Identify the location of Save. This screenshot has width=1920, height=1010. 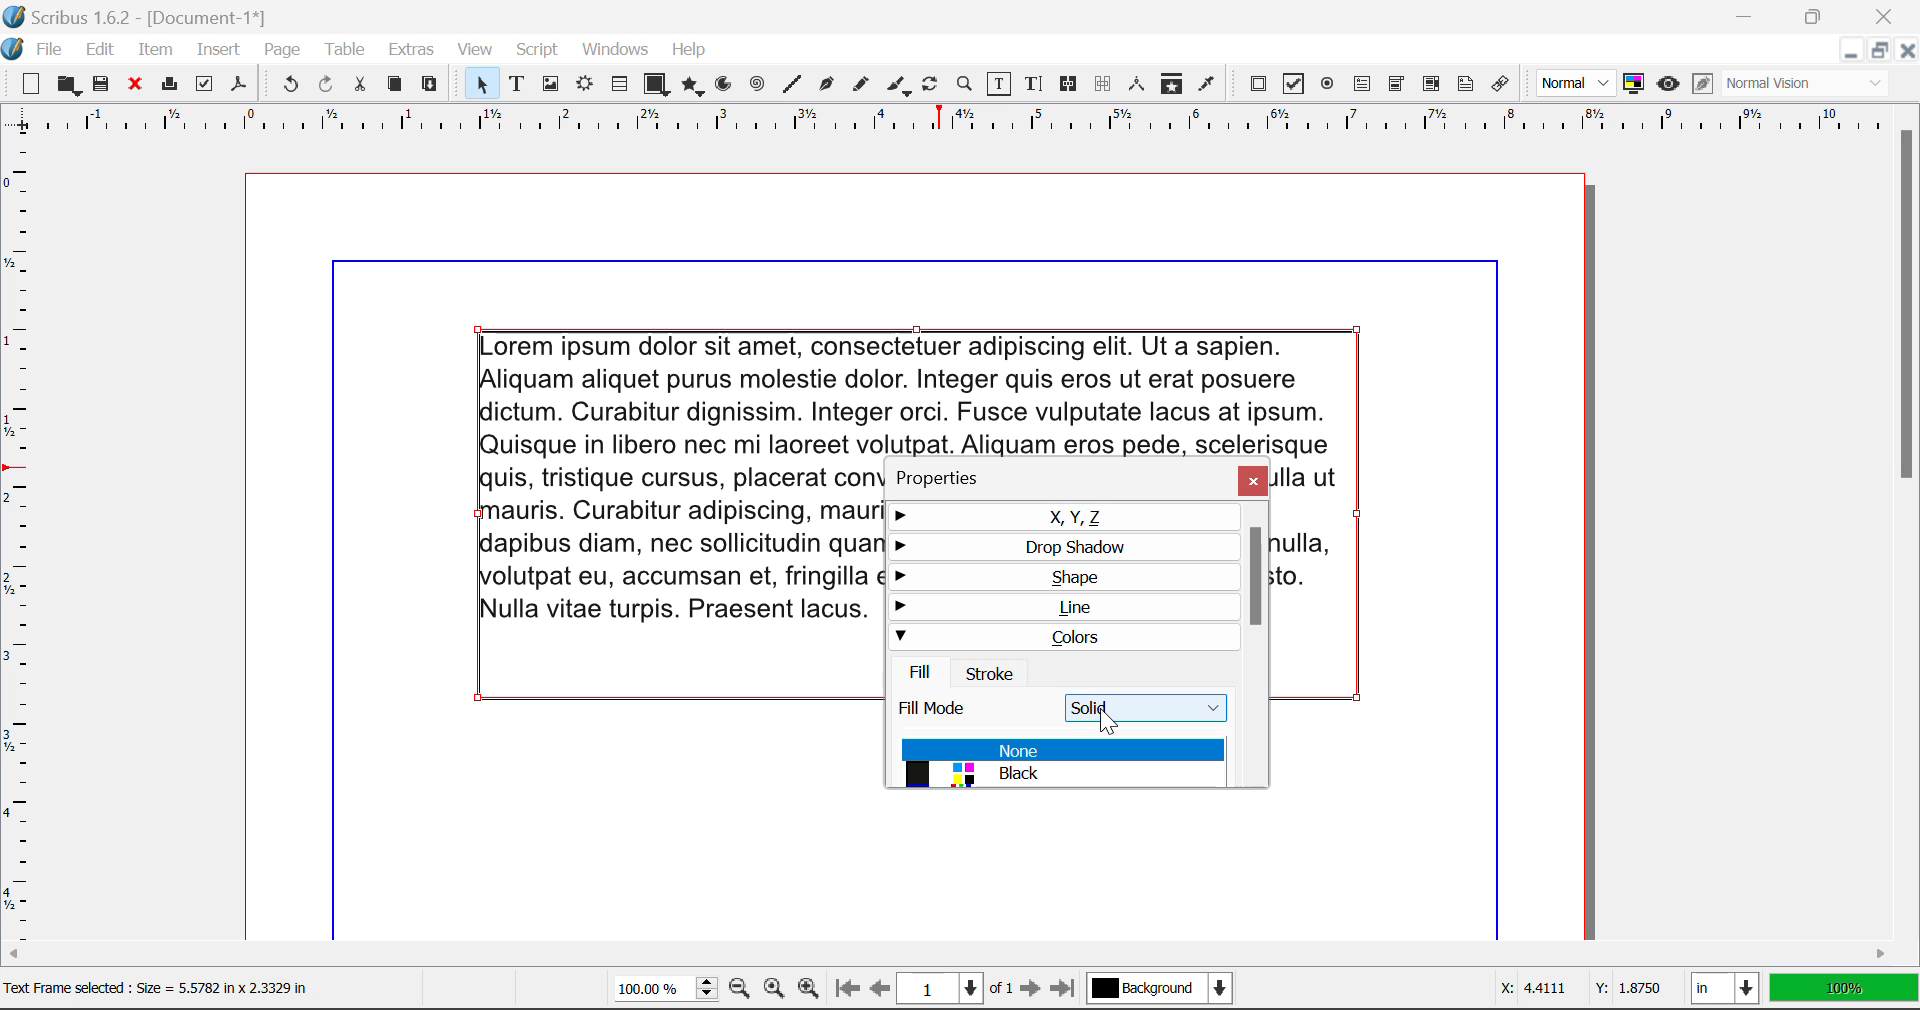
(103, 85).